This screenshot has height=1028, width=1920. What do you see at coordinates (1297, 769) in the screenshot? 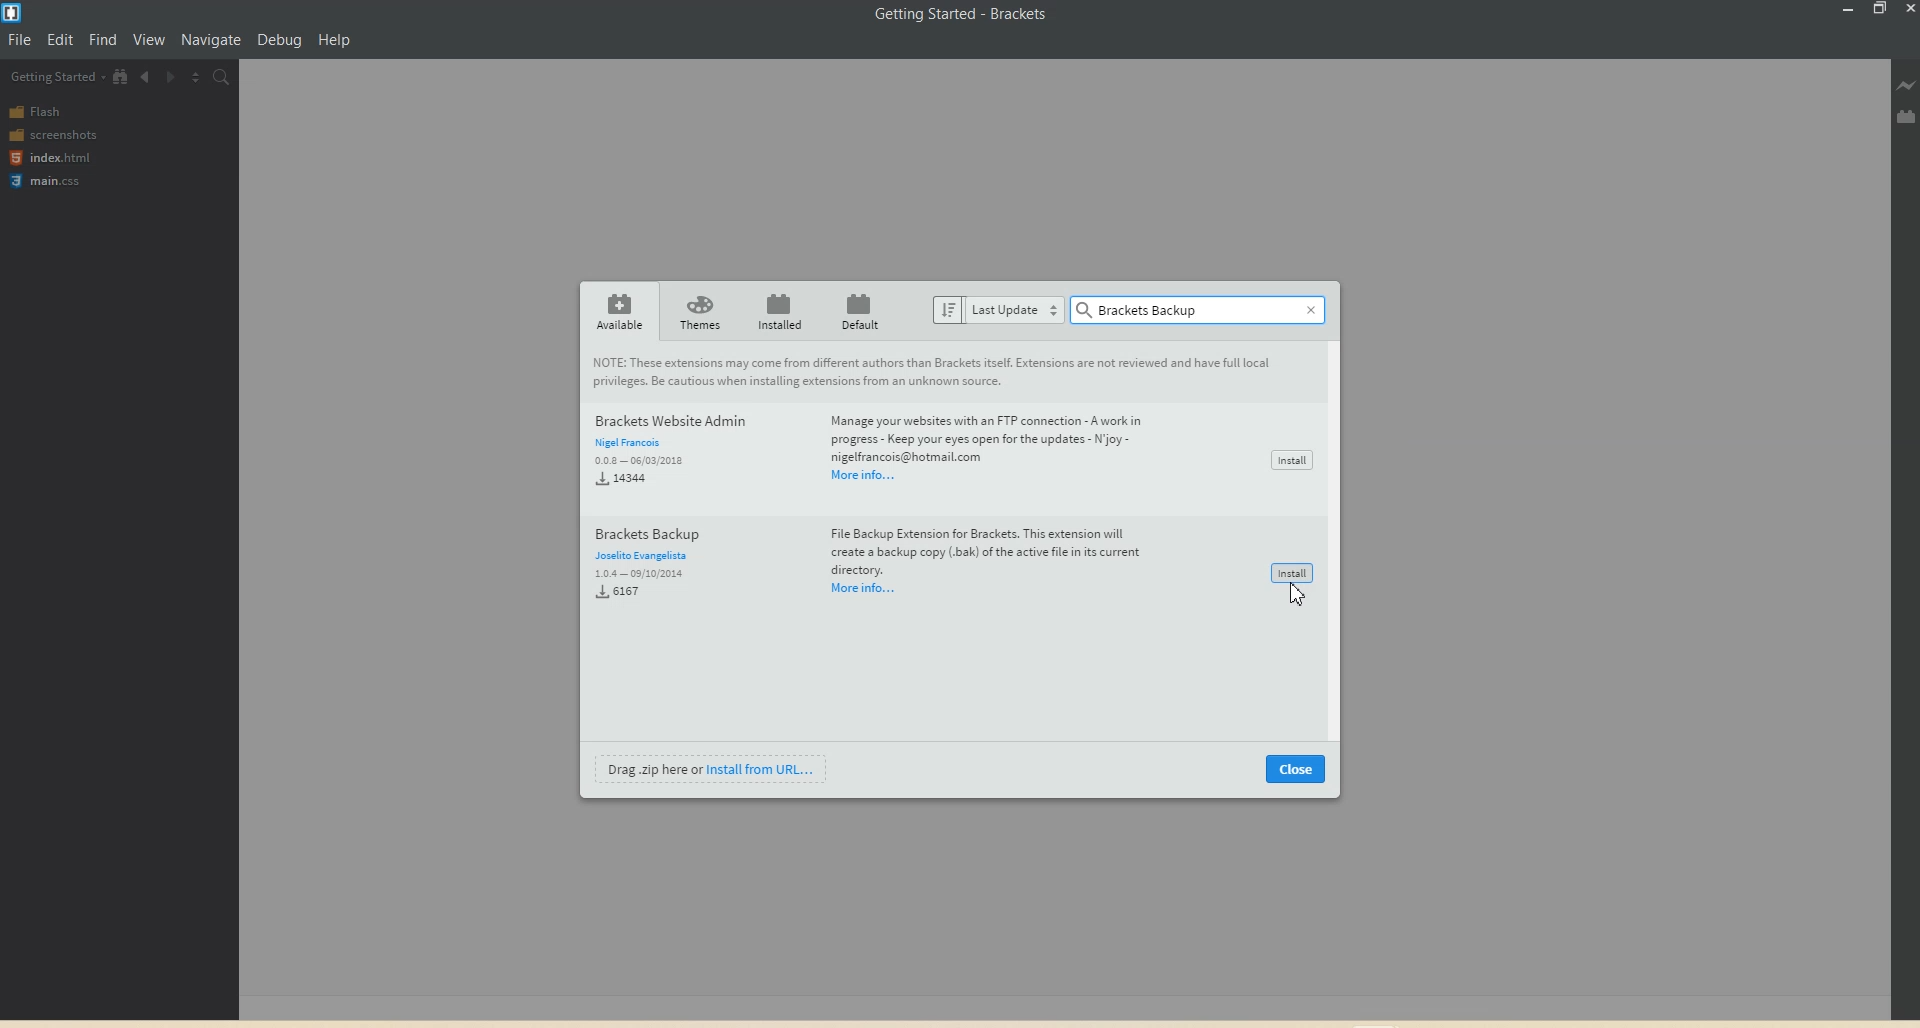
I see `Close` at bounding box center [1297, 769].